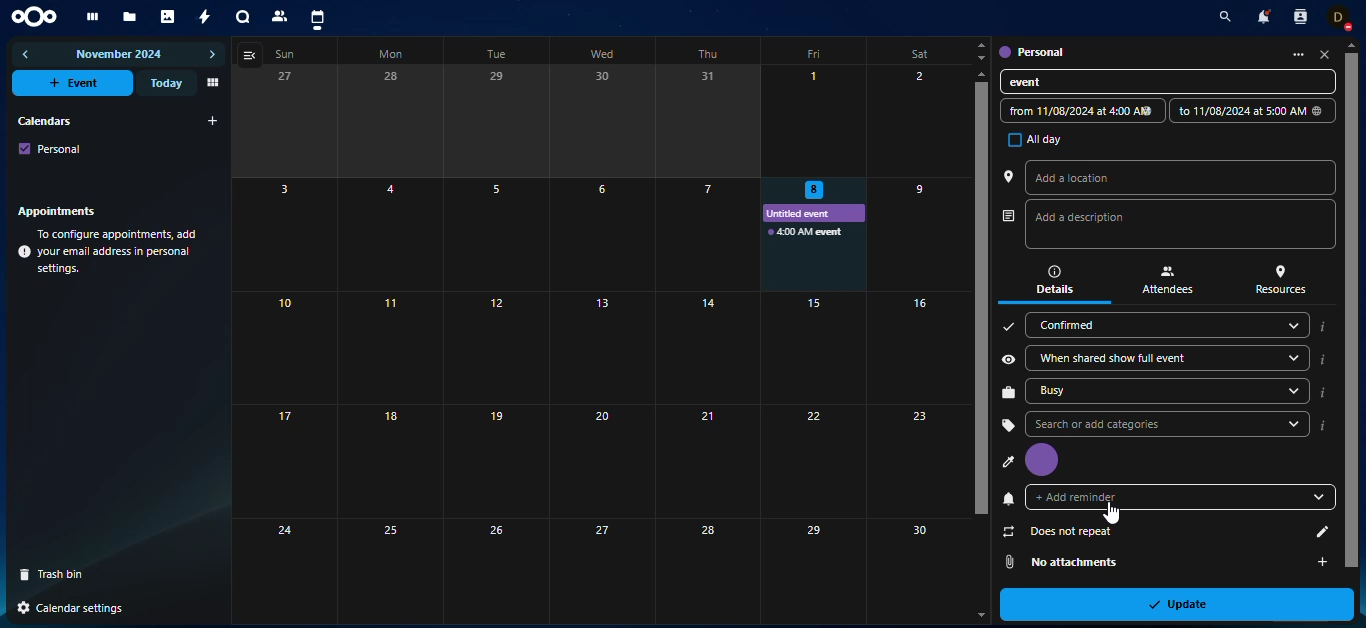  Describe the element at coordinates (1086, 497) in the screenshot. I see `add reminder` at that location.